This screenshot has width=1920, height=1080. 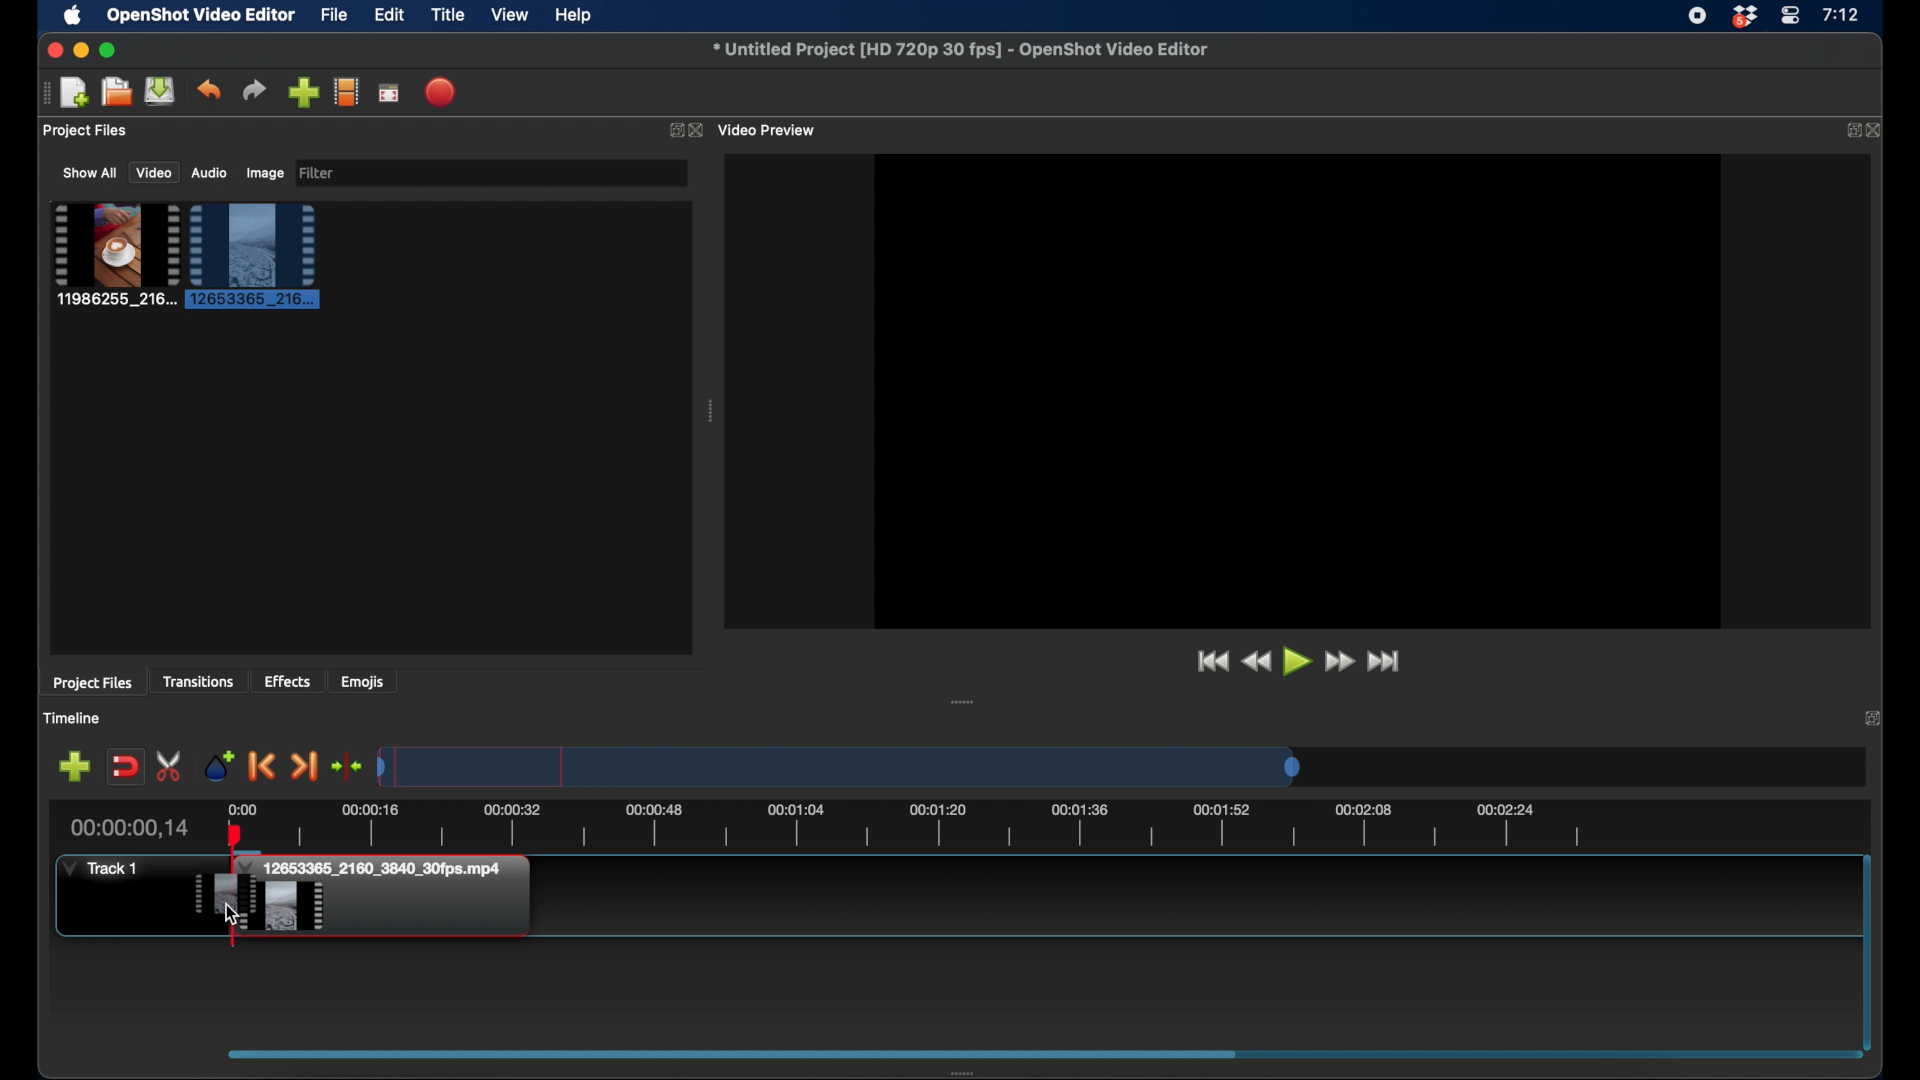 What do you see at coordinates (131, 828) in the screenshot?
I see `current time indicator` at bounding box center [131, 828].